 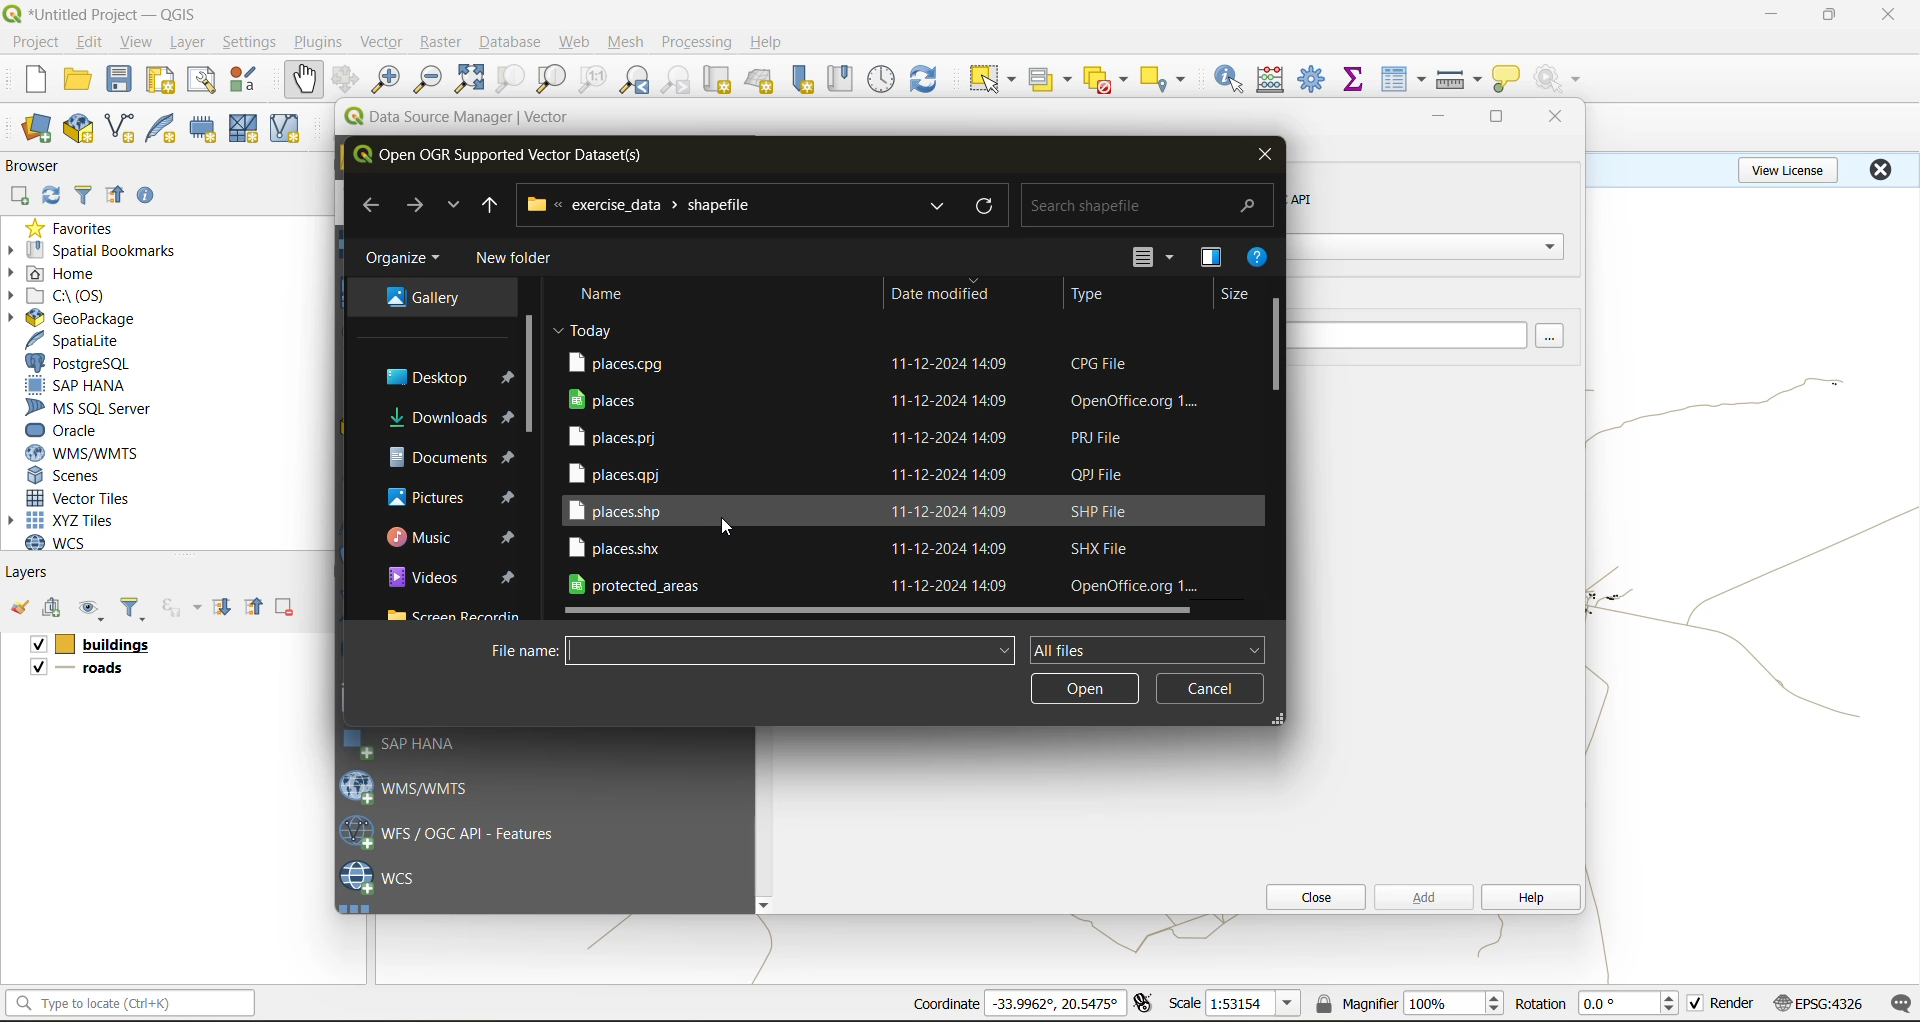 What do you see at coordinates (1462, 80) in the screenshot?
I see `measure line` at bounding box center [1462, 80].